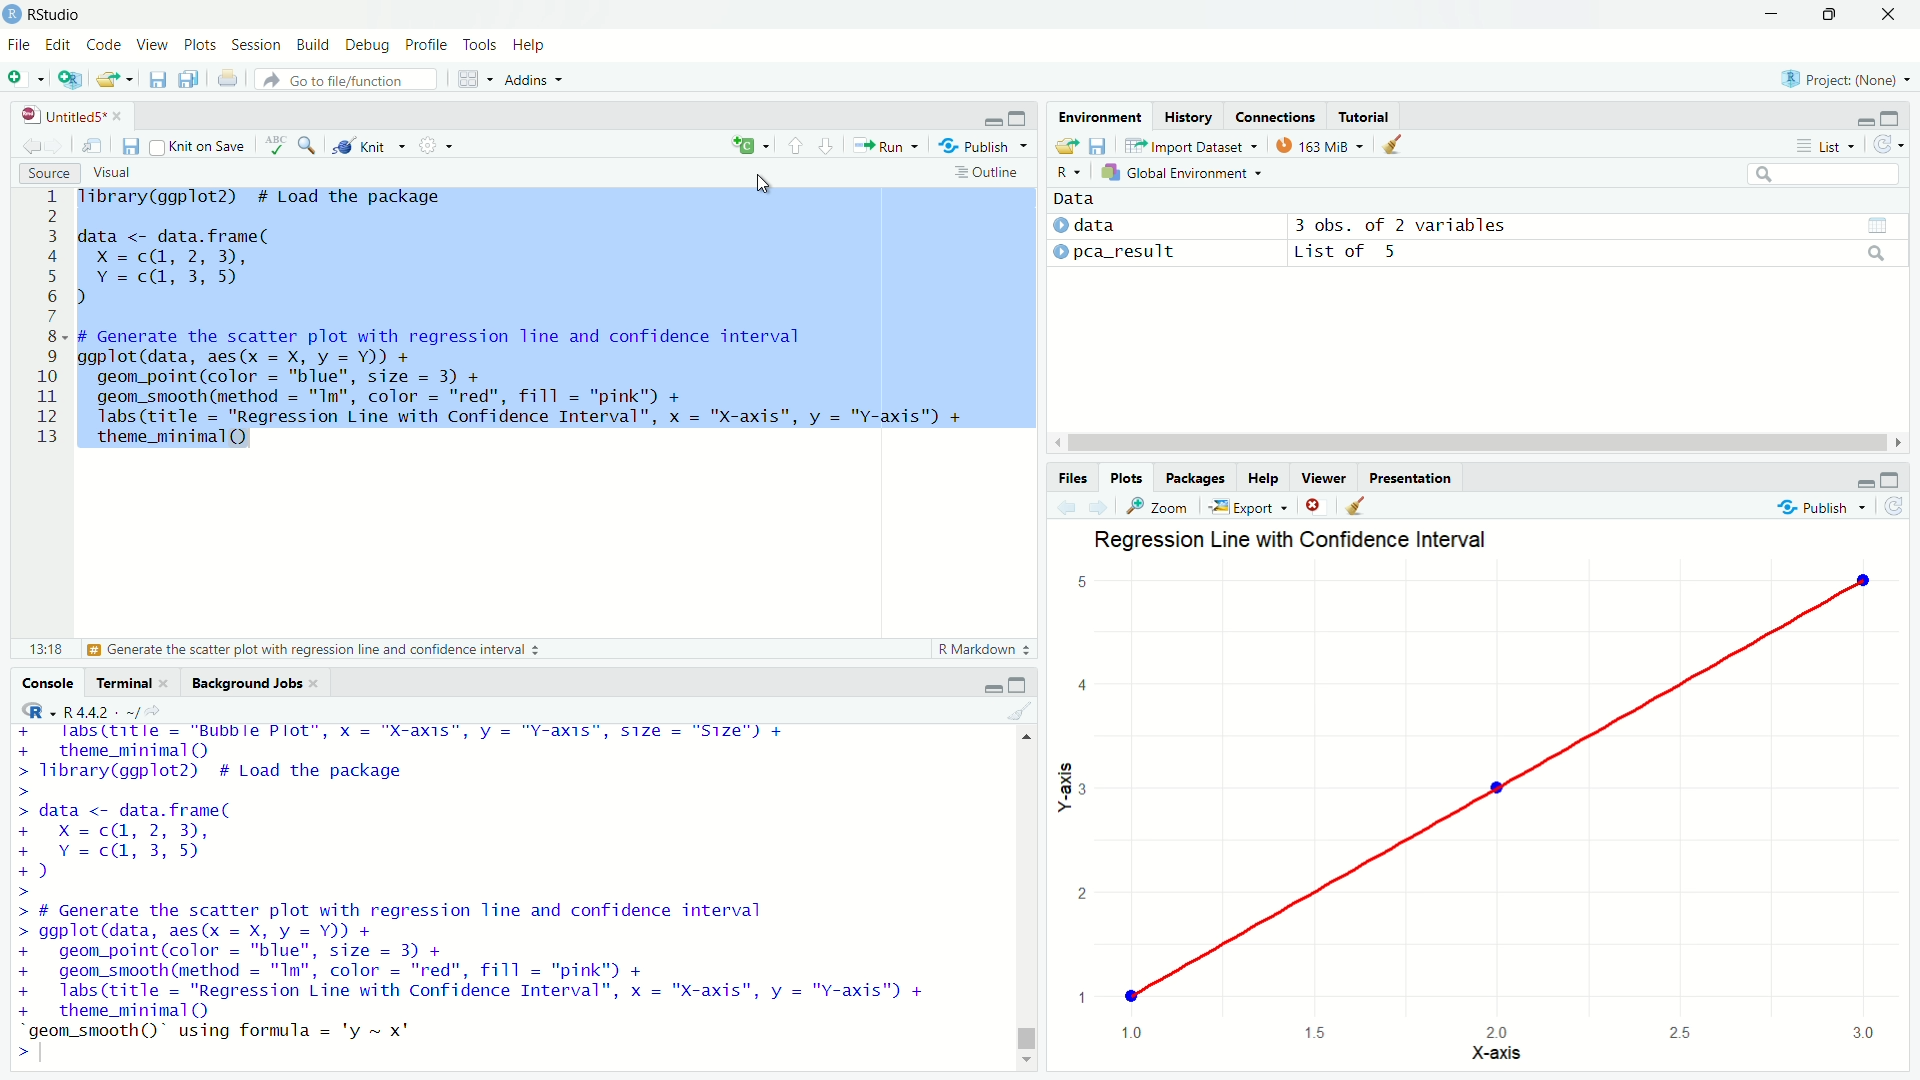 The width and height of the screenshot is (1920, 1080). I want to click on expand, so click(1890, 117).